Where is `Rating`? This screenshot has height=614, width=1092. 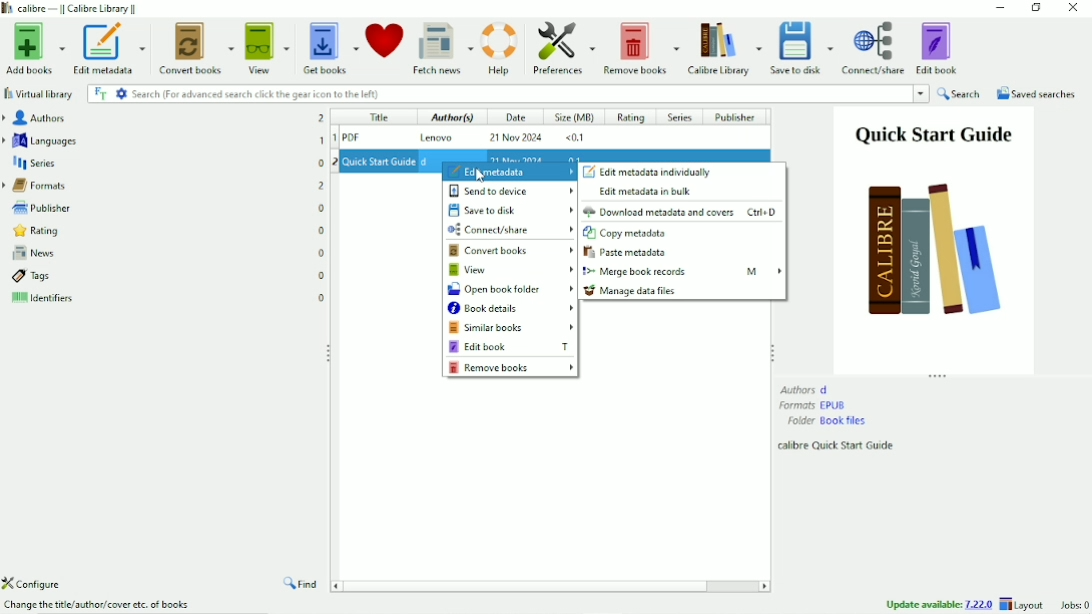 Rating is located at coordinates (631, 118).